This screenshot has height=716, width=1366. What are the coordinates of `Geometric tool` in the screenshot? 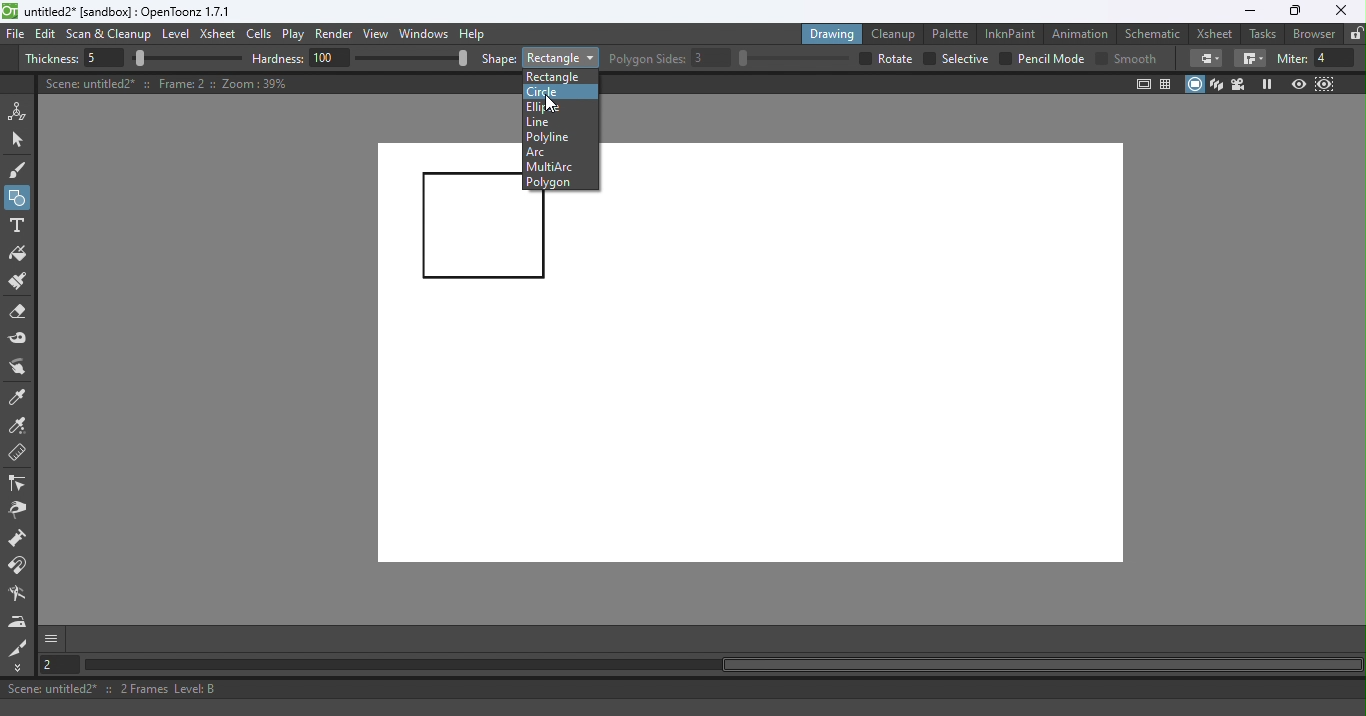 It's located at (19, 198).